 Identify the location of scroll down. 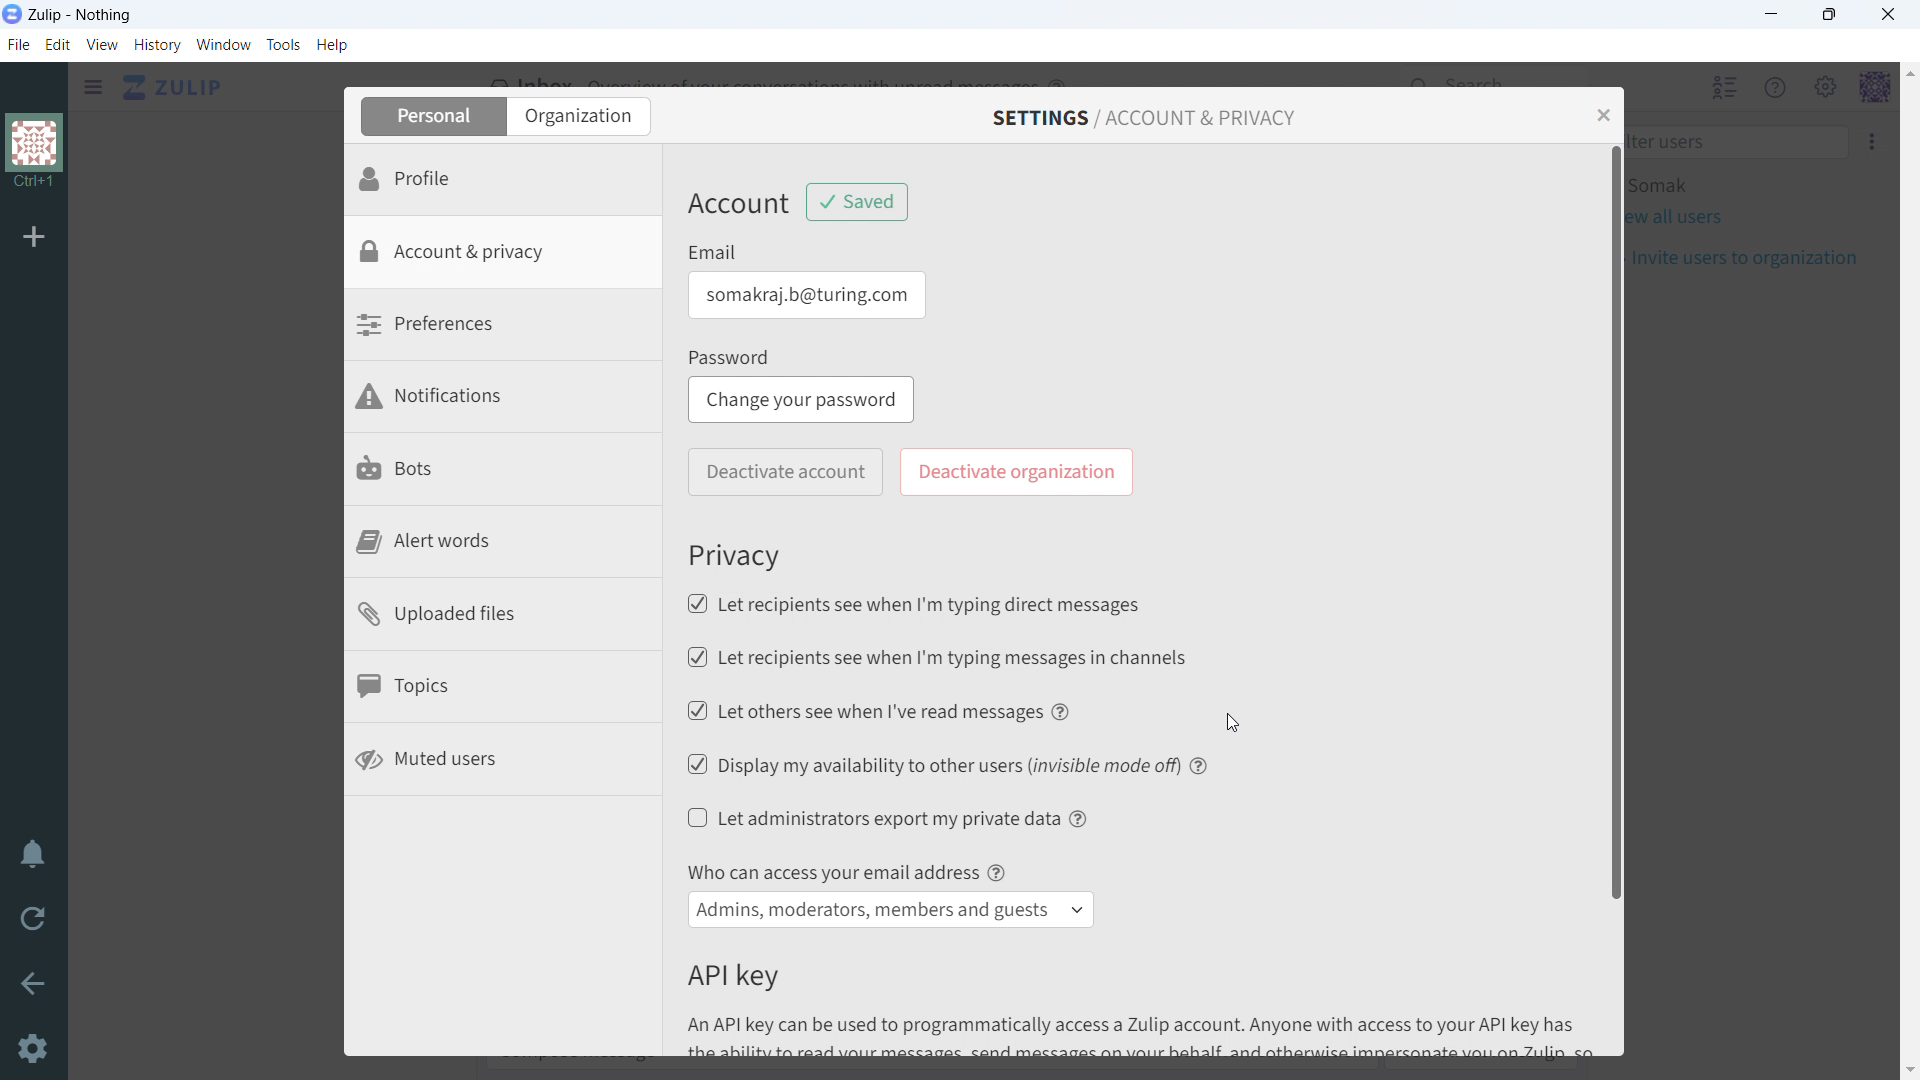
(1908, 1068).